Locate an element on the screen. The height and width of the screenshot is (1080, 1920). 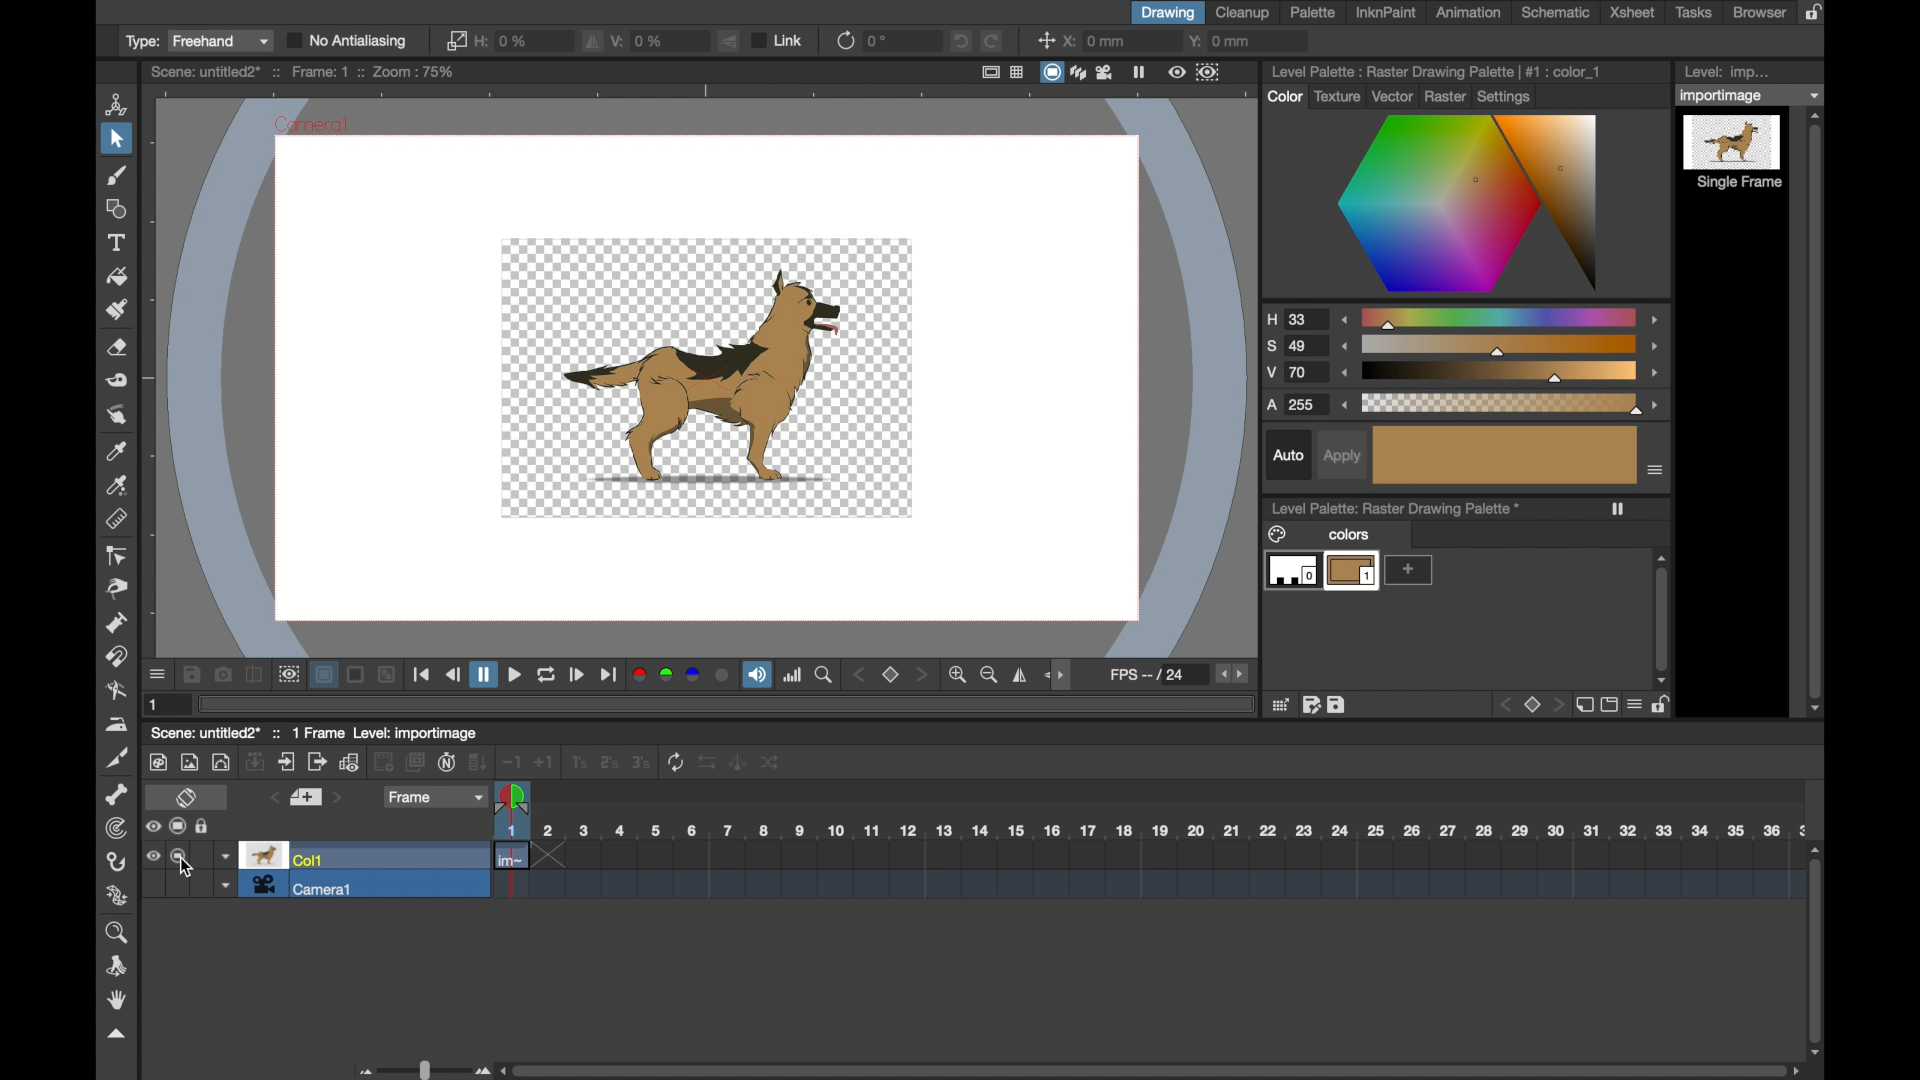
color wheel is located at coordinates (1470, 206).